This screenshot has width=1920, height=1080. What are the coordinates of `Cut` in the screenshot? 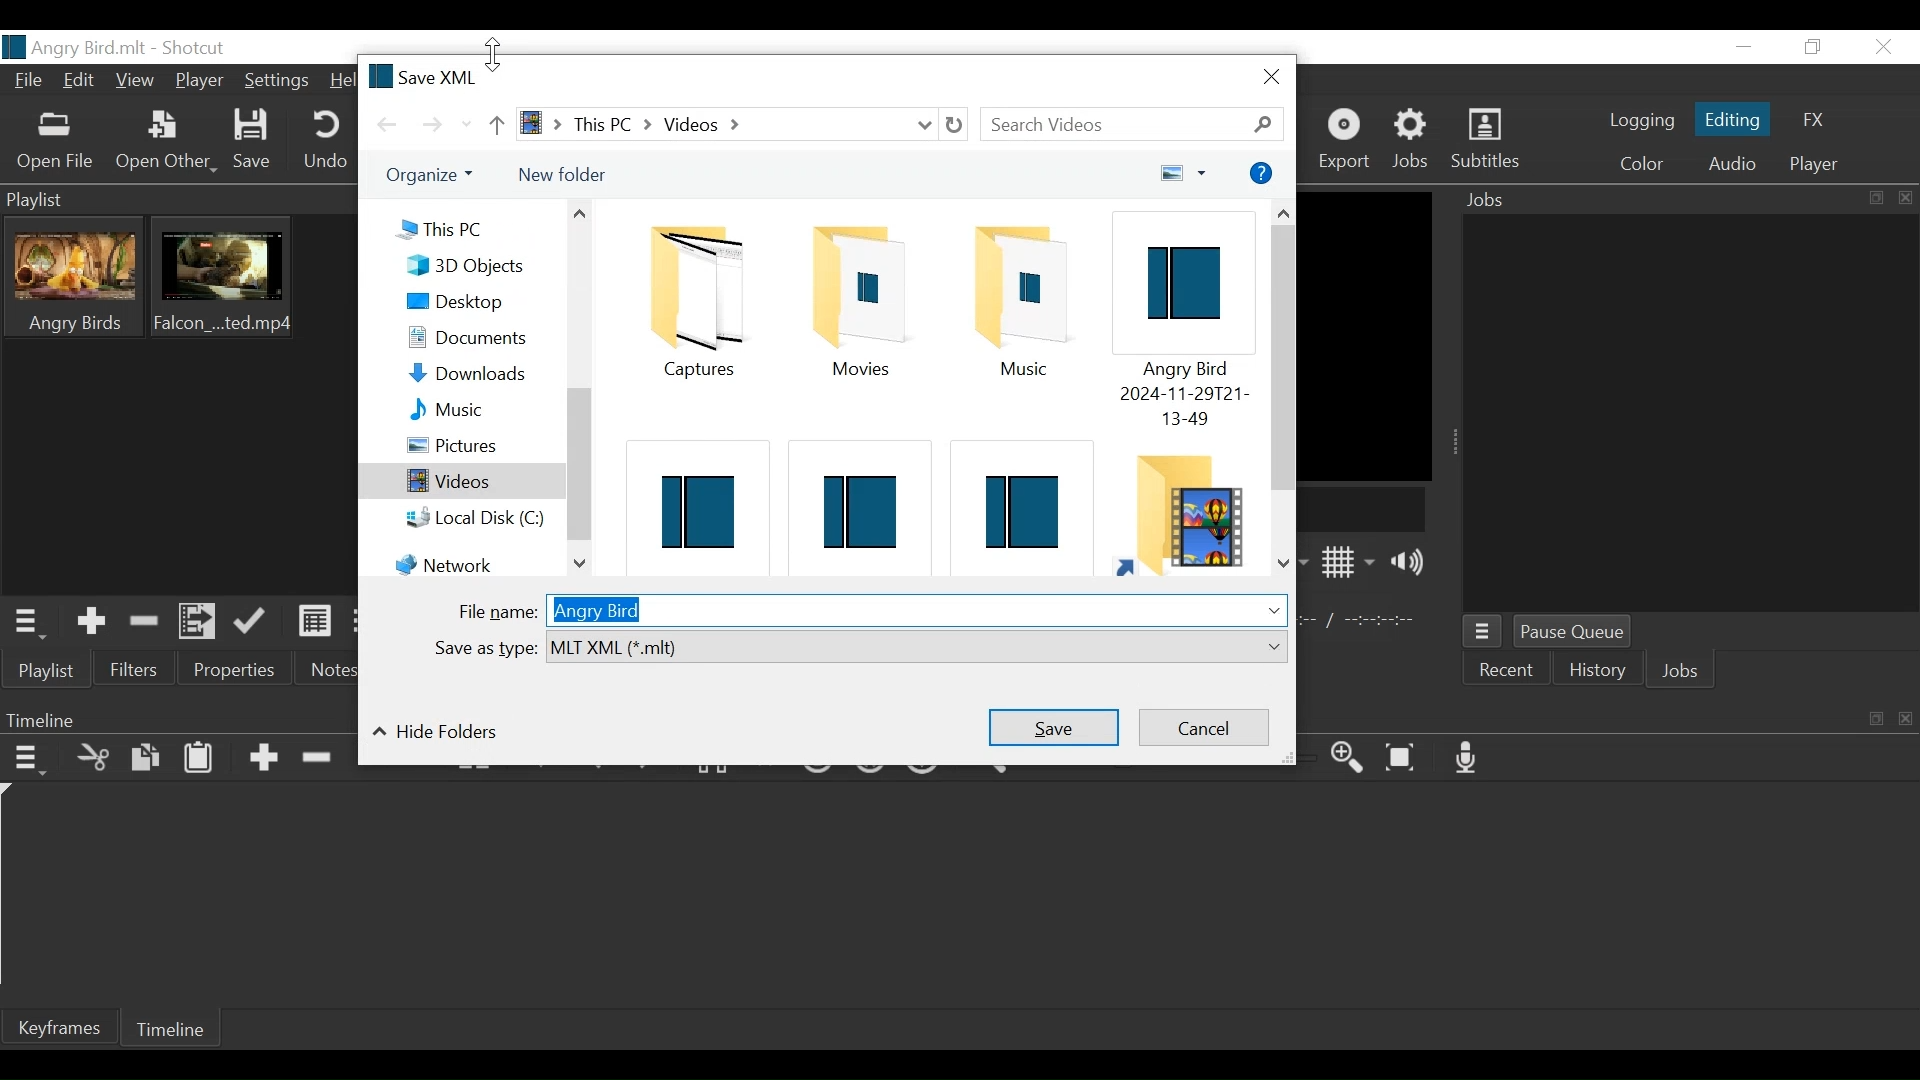 It's located at (94, 758).